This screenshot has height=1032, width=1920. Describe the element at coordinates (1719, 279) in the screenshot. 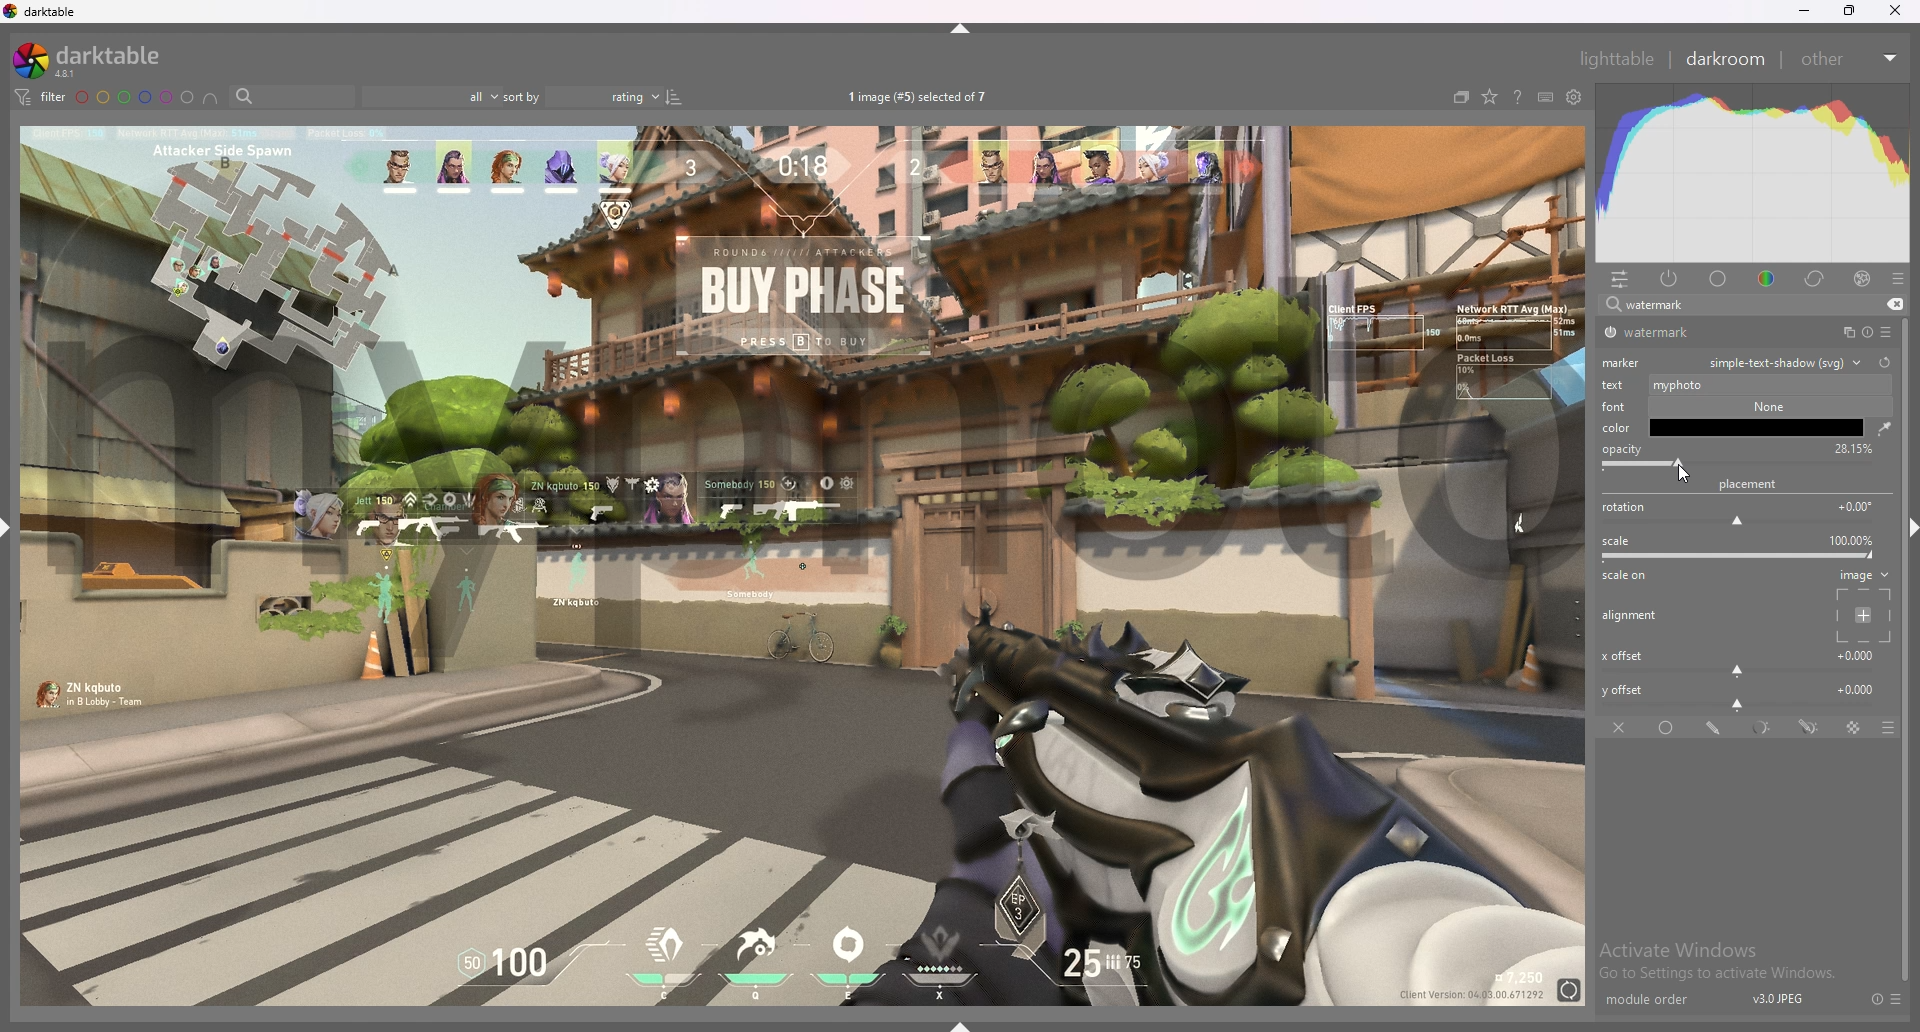

I see `base` at that location.